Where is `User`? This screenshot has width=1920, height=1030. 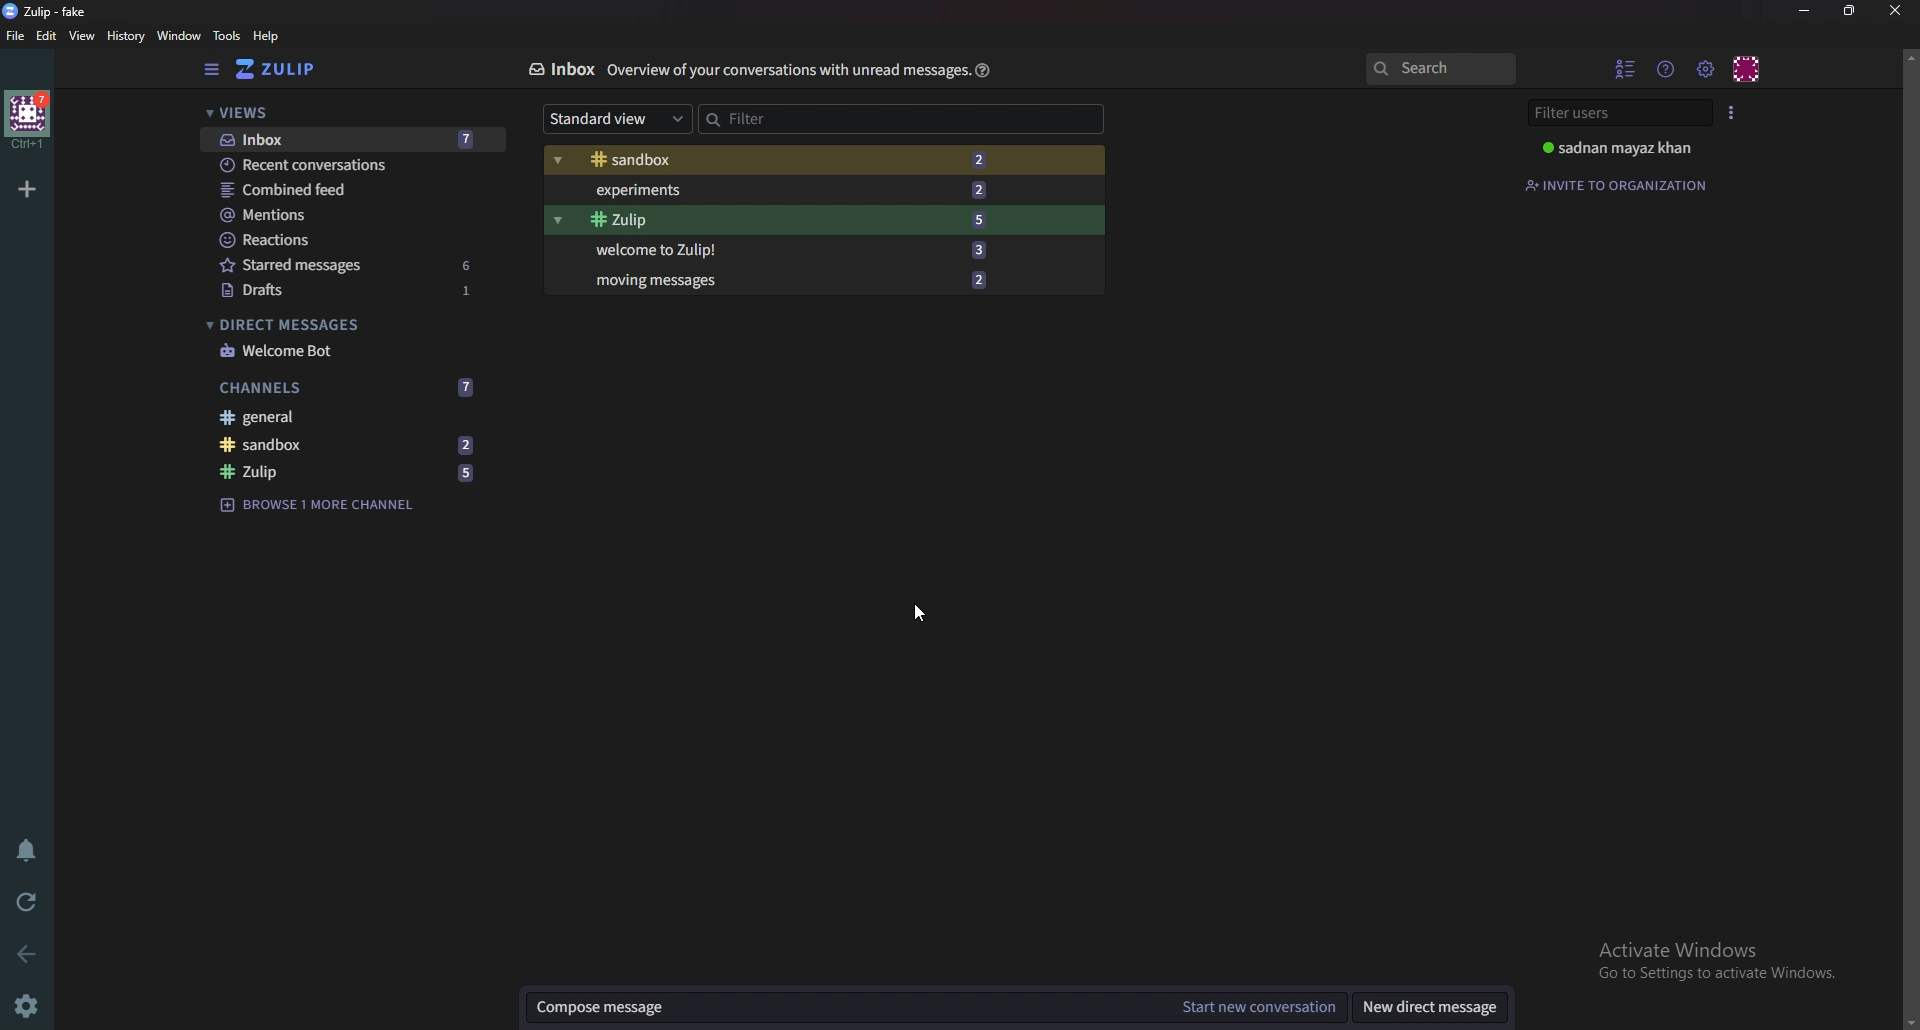
User is located at coordinates (1630, 147).